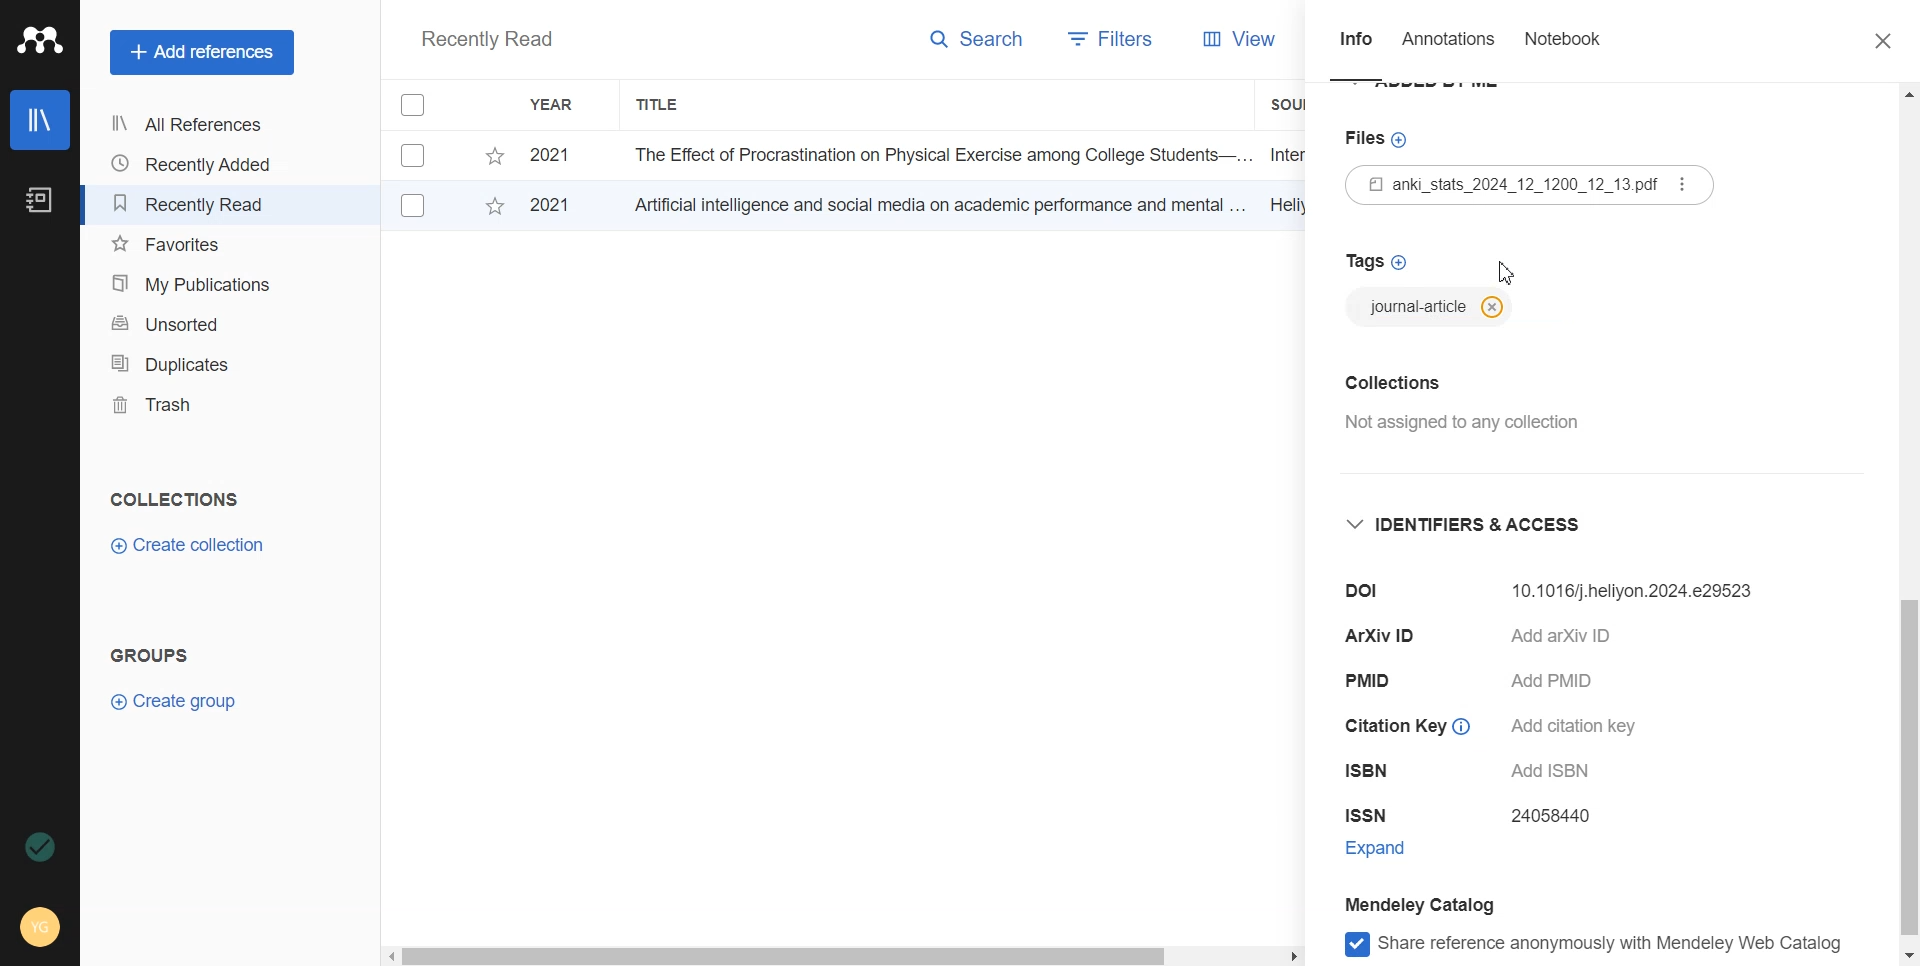 This screenshot has width=1920, height=966. Describe the element at coordinates (555, 156) in the screenshot. I see `2021` at that location.